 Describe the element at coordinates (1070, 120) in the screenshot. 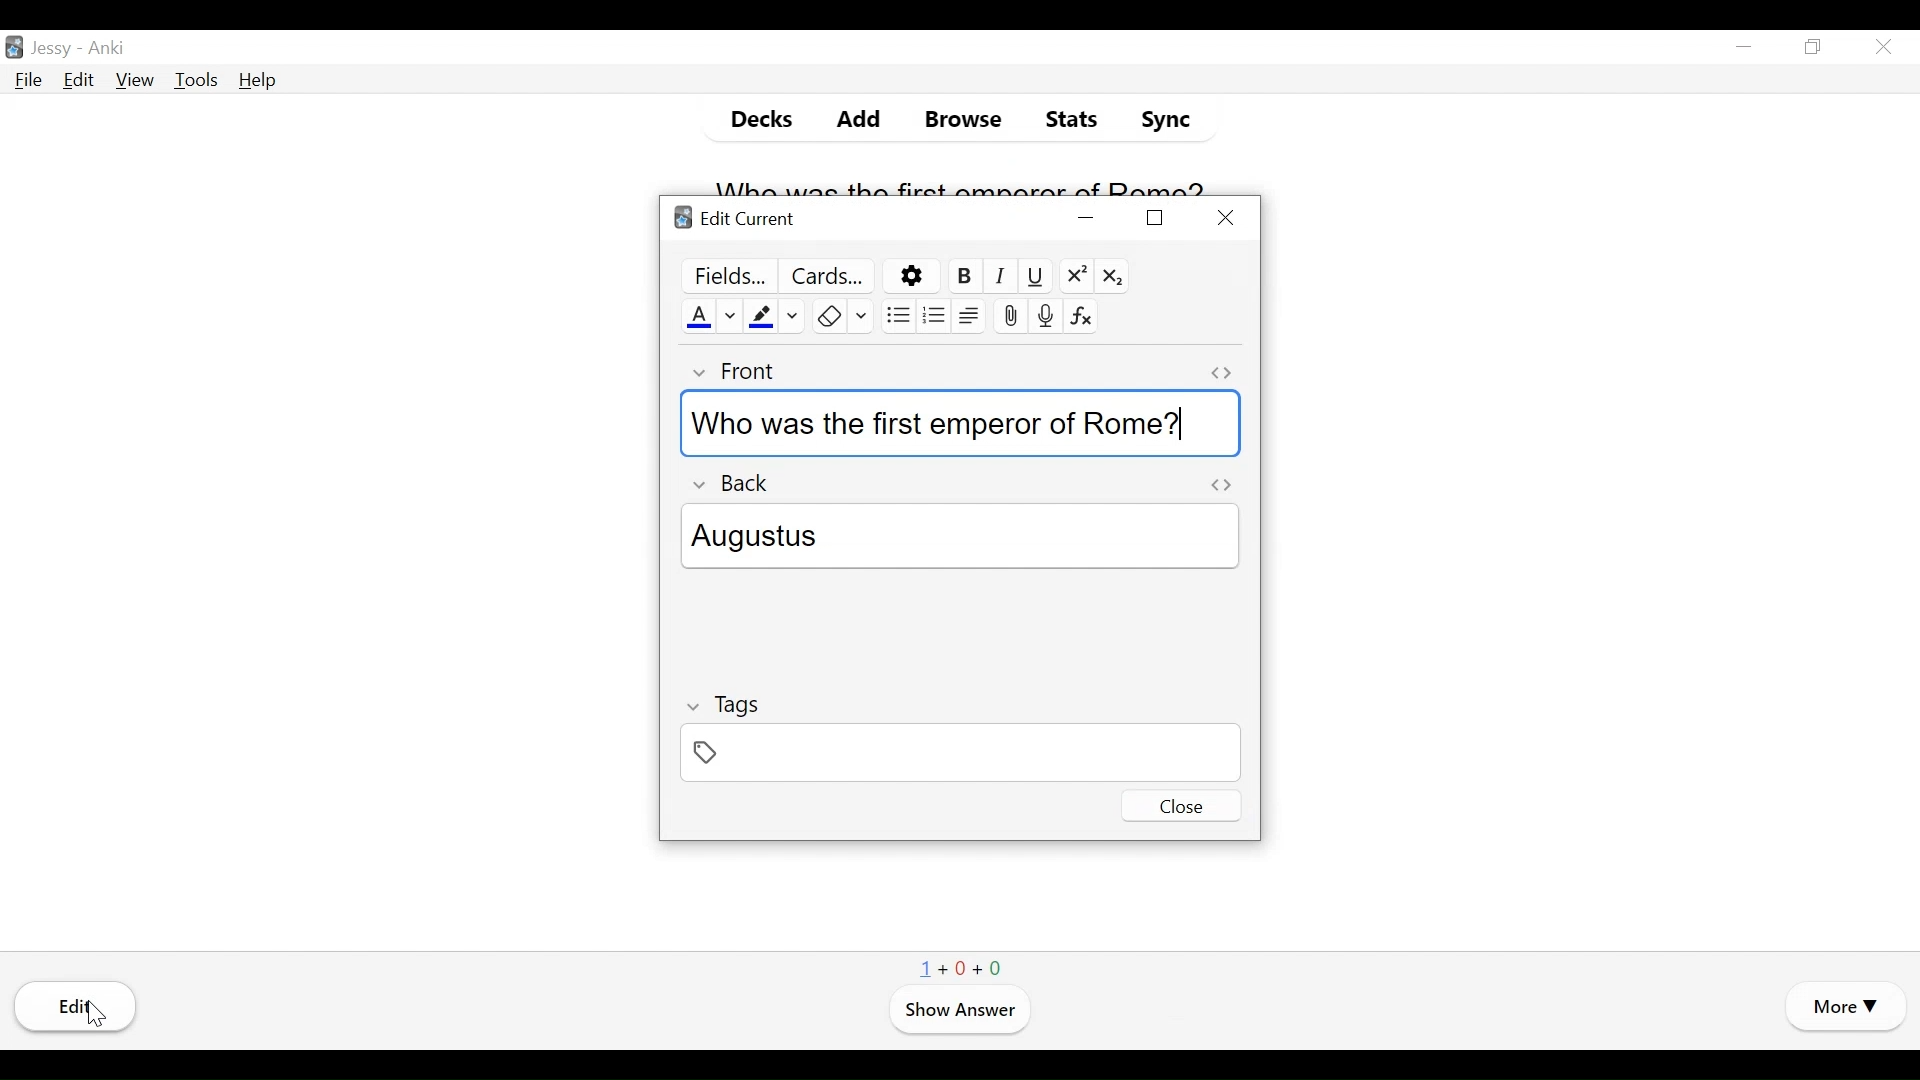

I see `Stats` at that location.